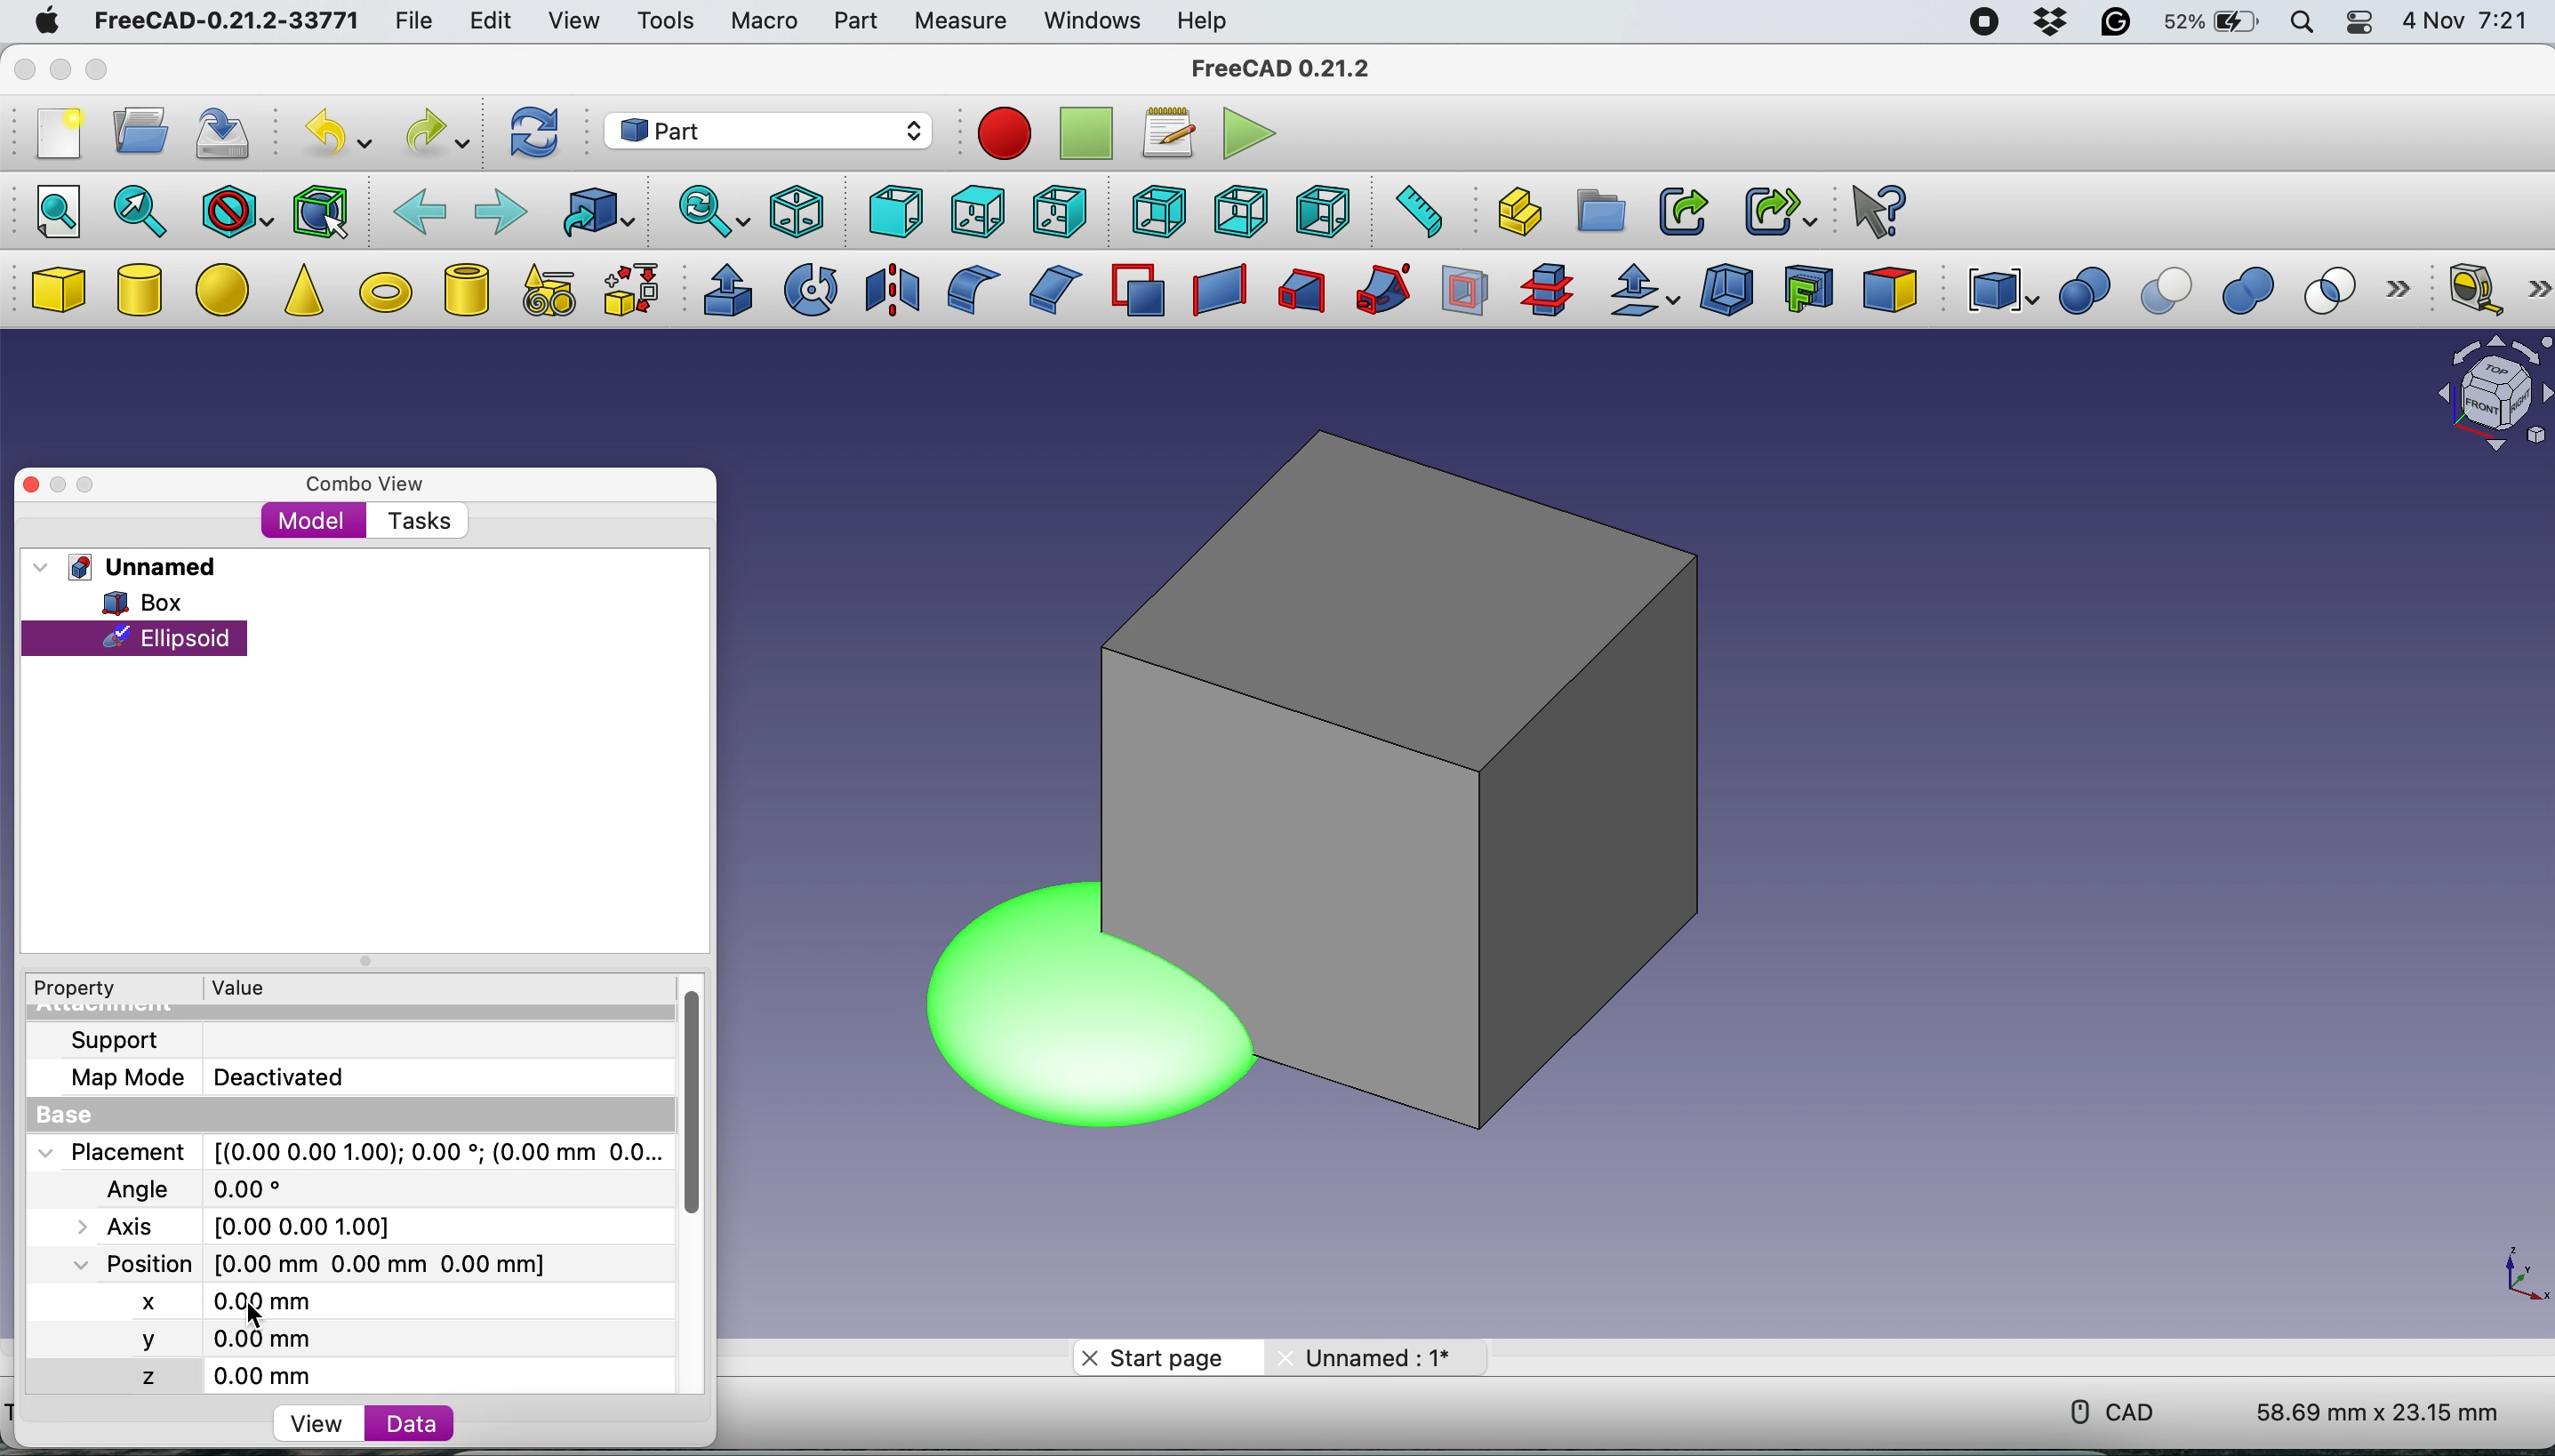  Describe the element at coordinates (137, 601) in the screenshot. I see `box` at that location.